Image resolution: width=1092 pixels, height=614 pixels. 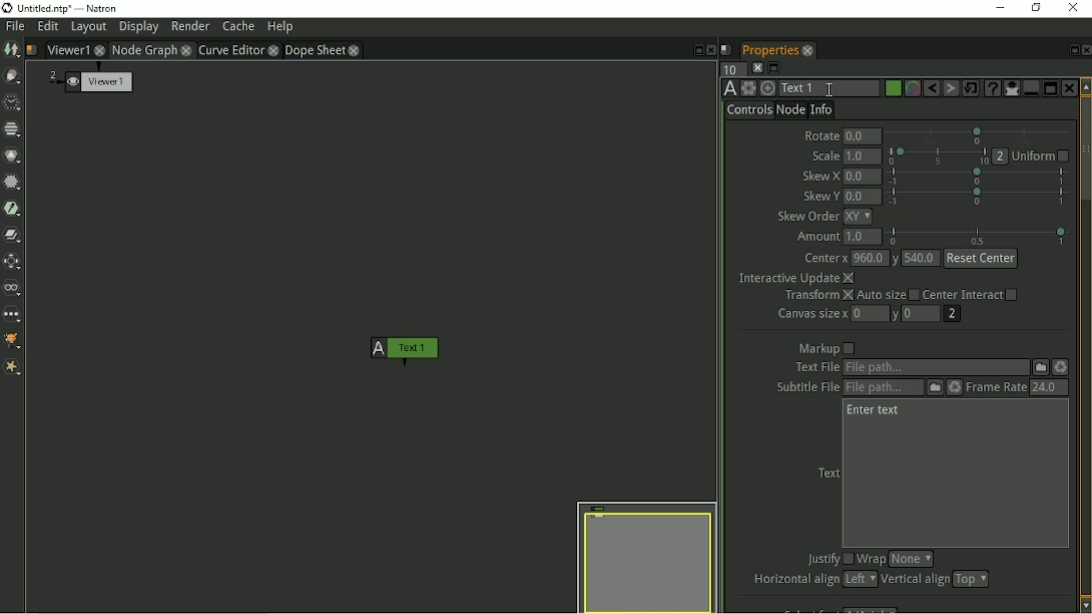 I want to click on Close, so click(x=1076, y=10).